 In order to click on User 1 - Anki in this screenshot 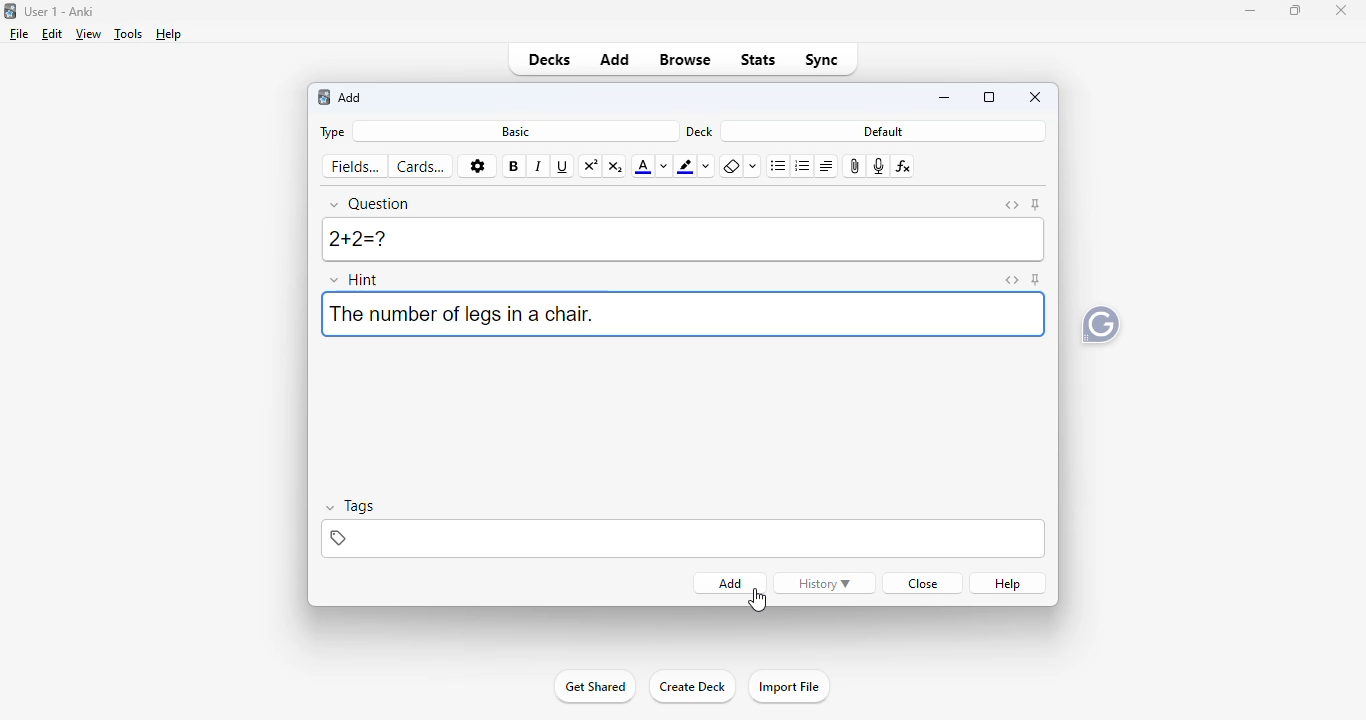, I will do `click(61, 11)`.